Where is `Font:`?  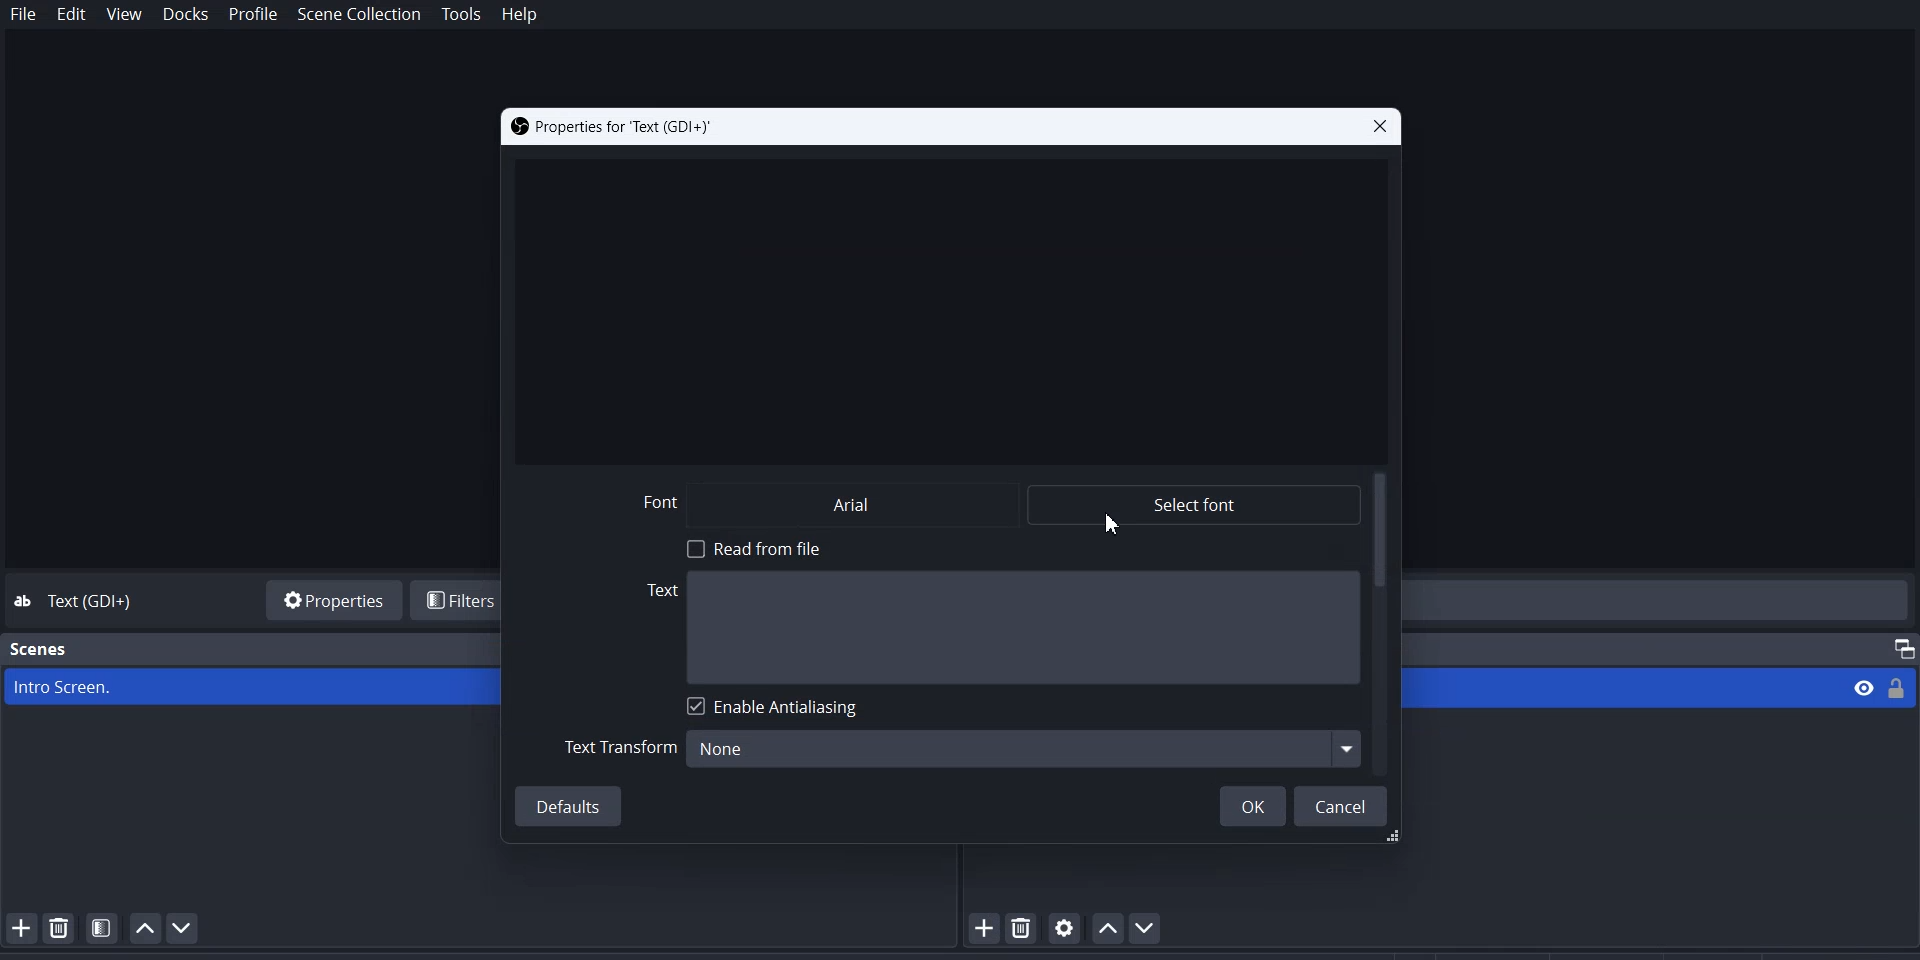 Font: is located at coordinates (668, 499).